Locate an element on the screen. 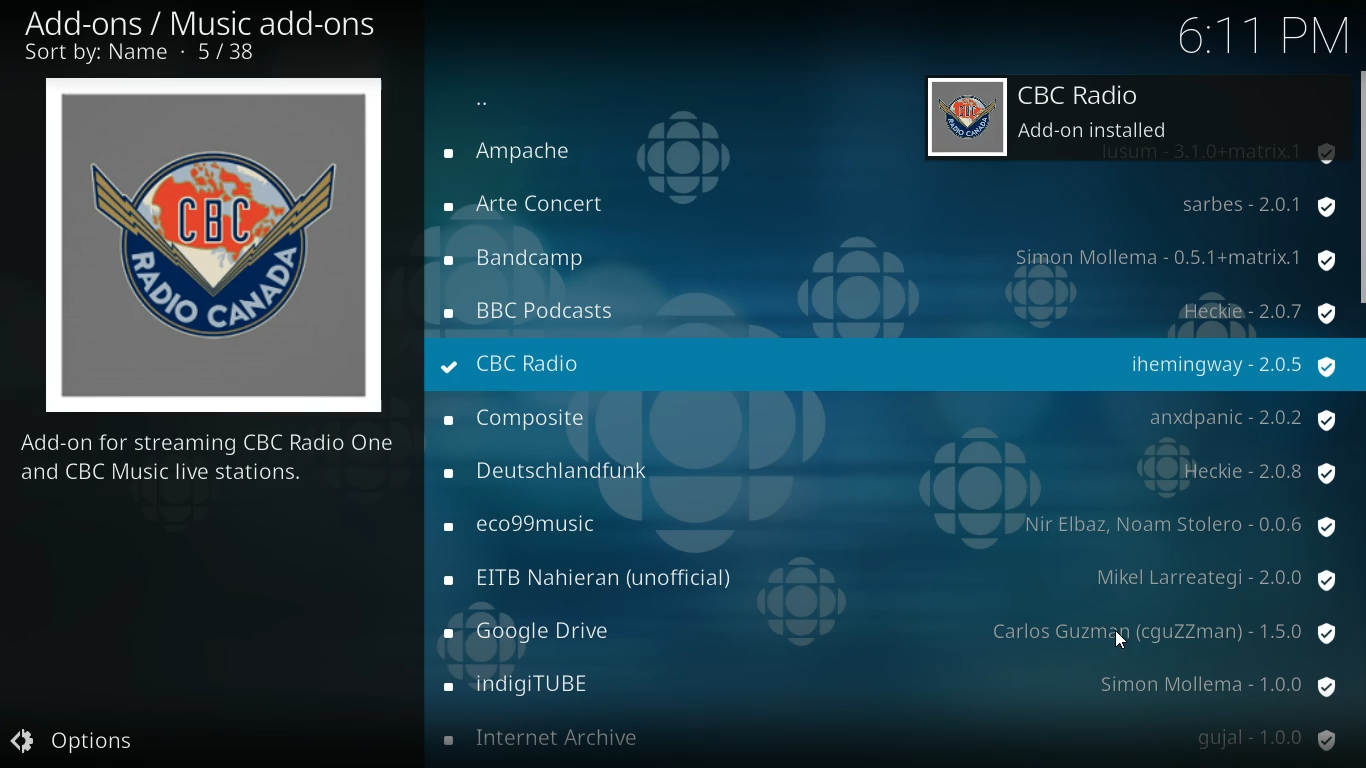  add-ons is located at coordinates (207, 22).